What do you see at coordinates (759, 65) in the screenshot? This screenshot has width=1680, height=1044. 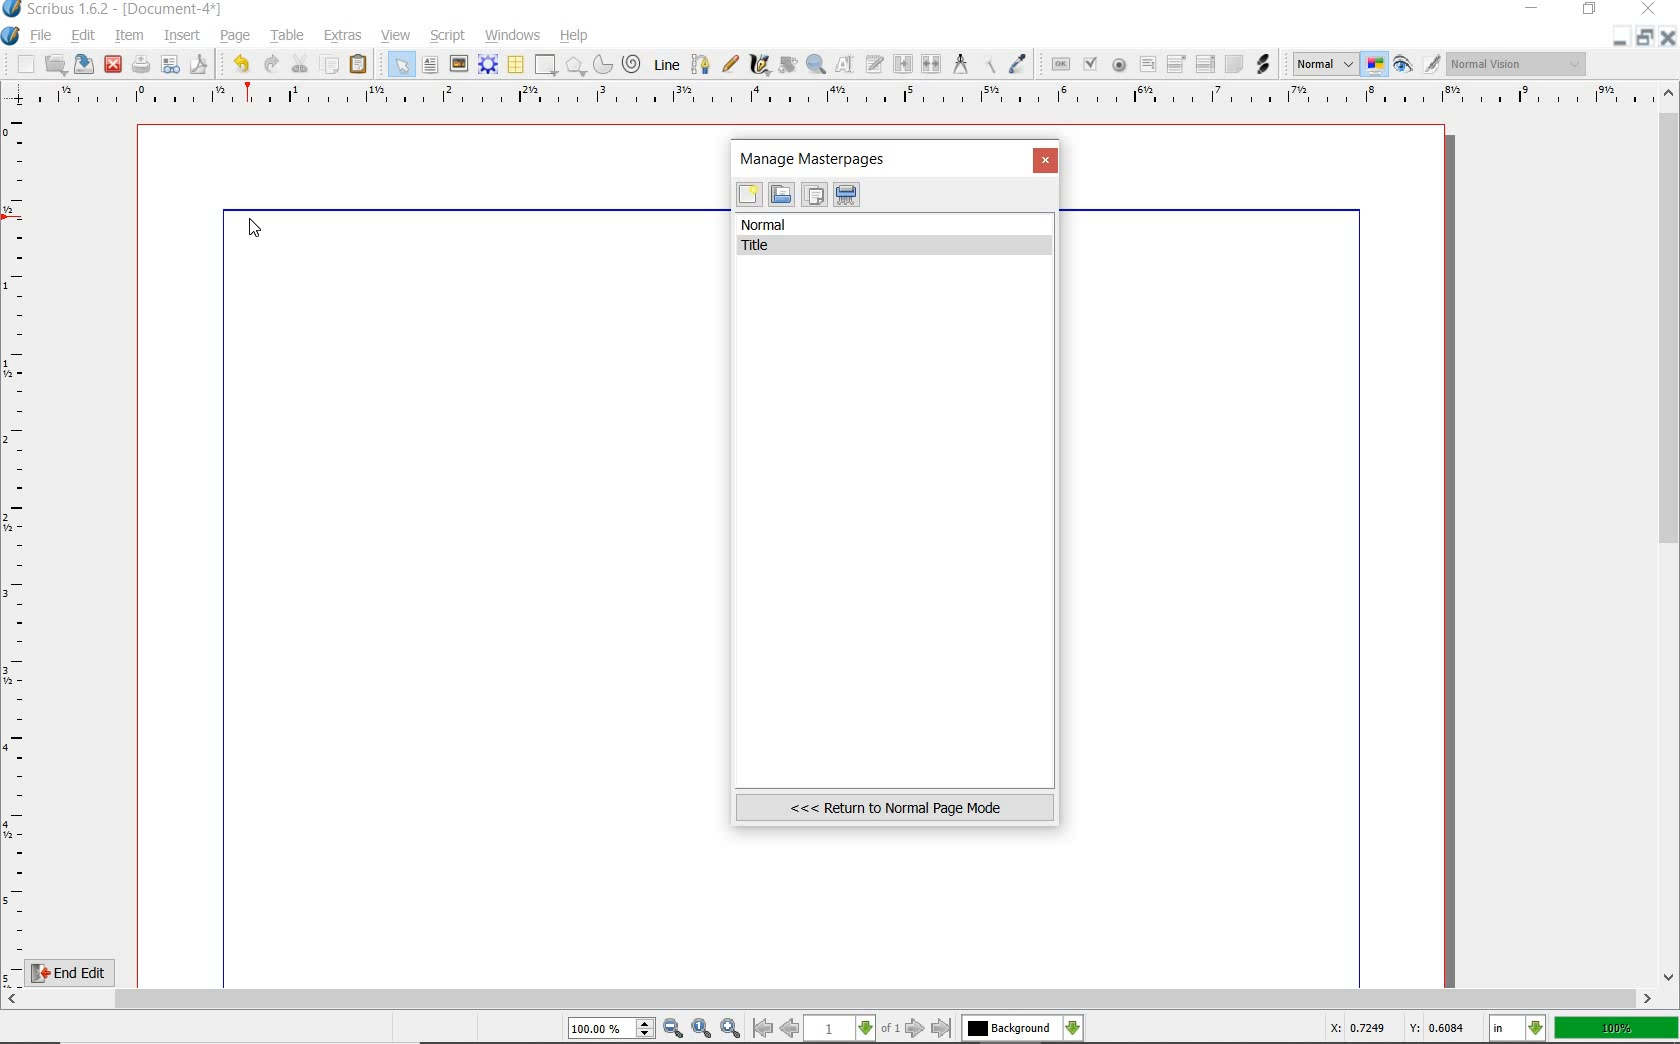 I see `calligraphic line` at bounding box center [759, 65].